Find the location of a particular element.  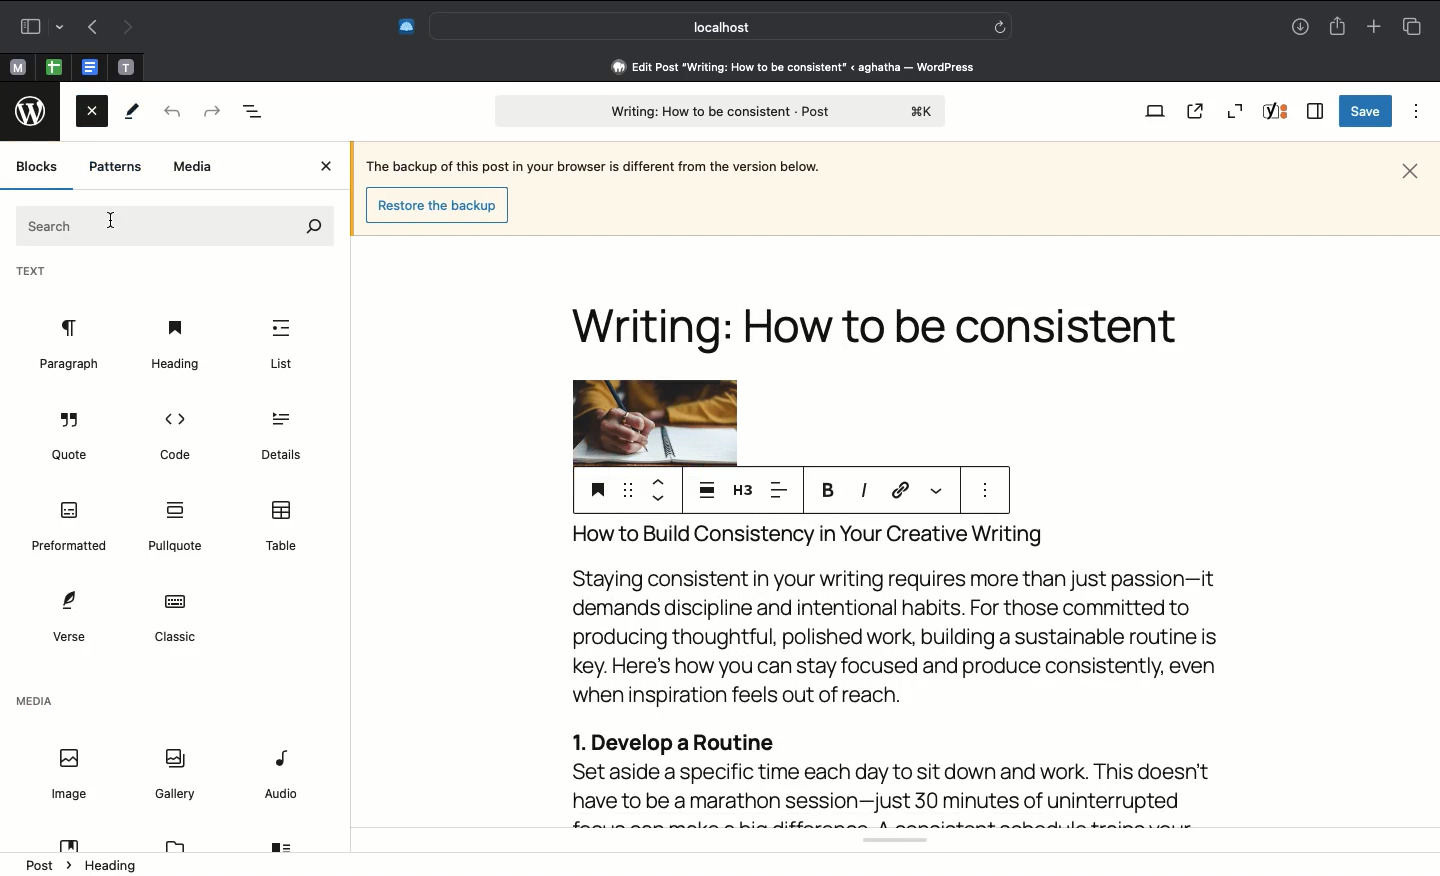

Justify is located at coordinates (707, 488).